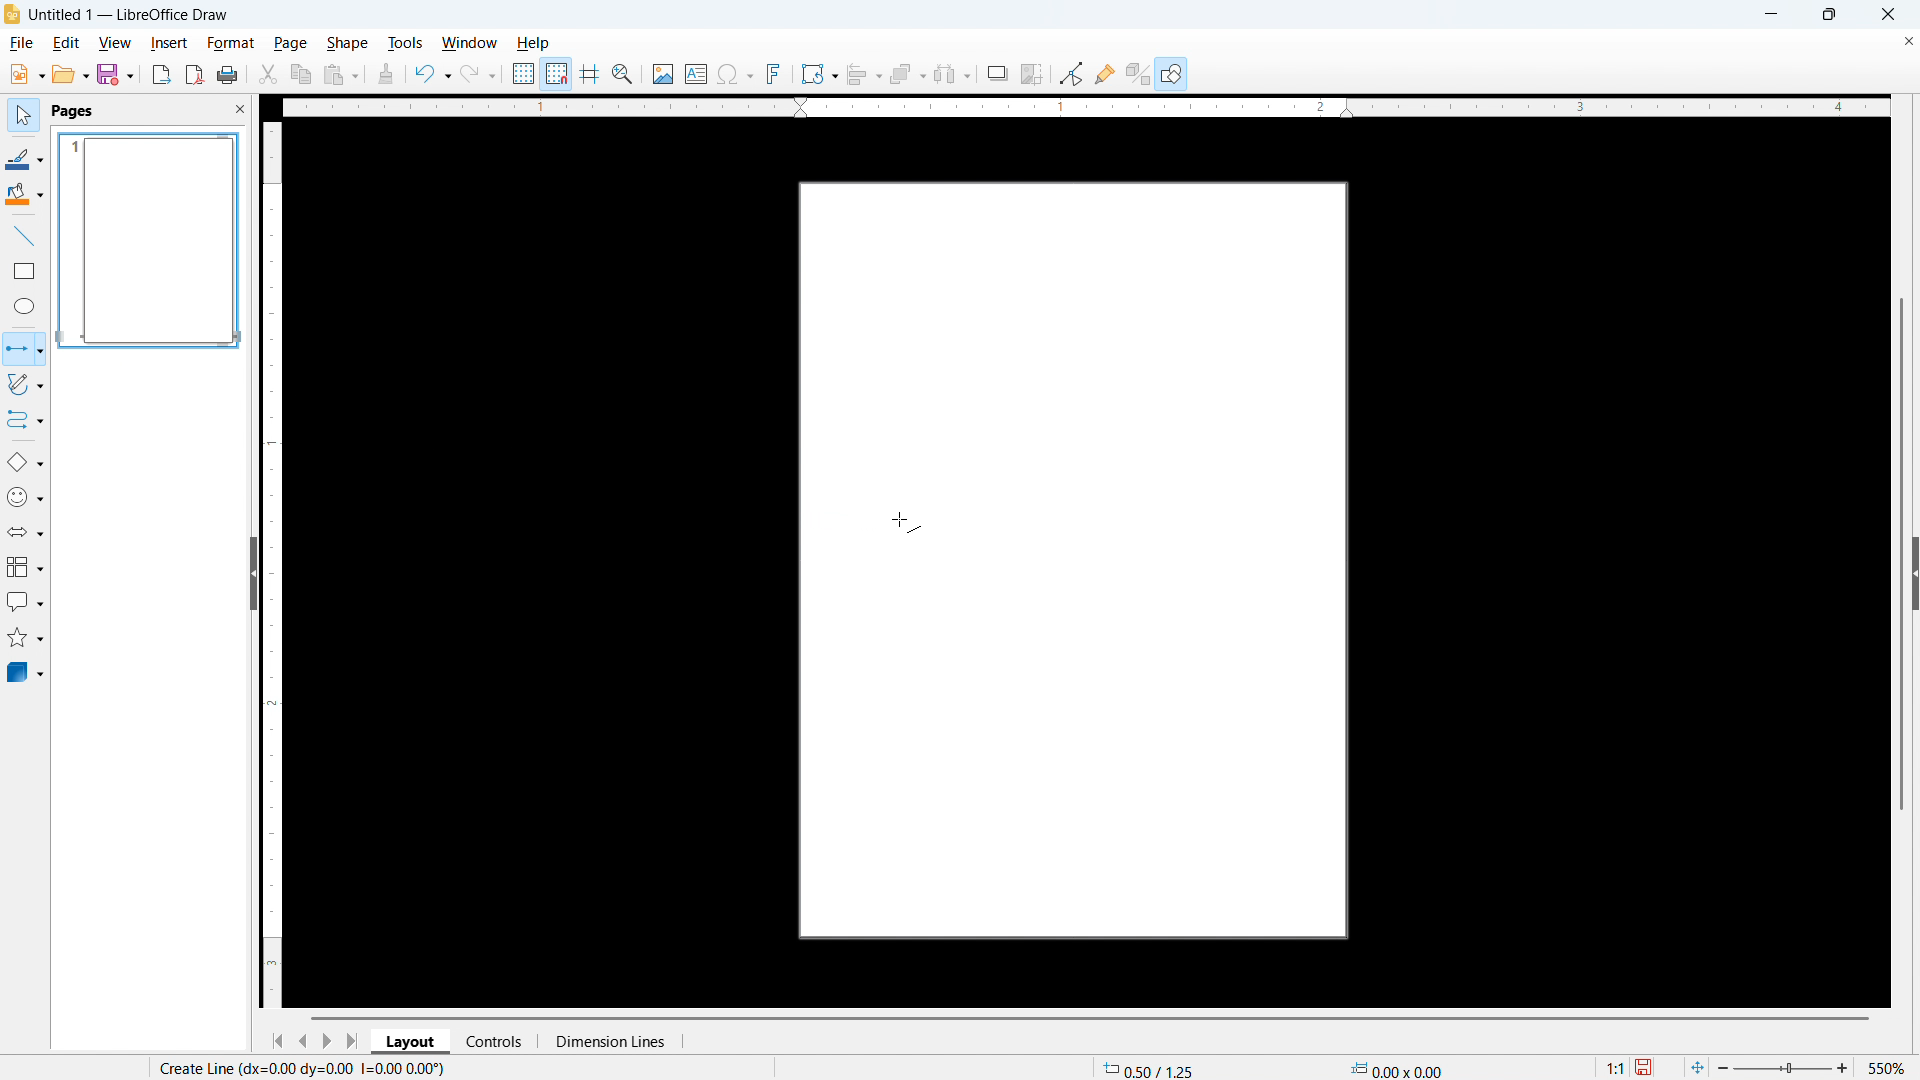  I want to click on Connectors , so click(26, 420).